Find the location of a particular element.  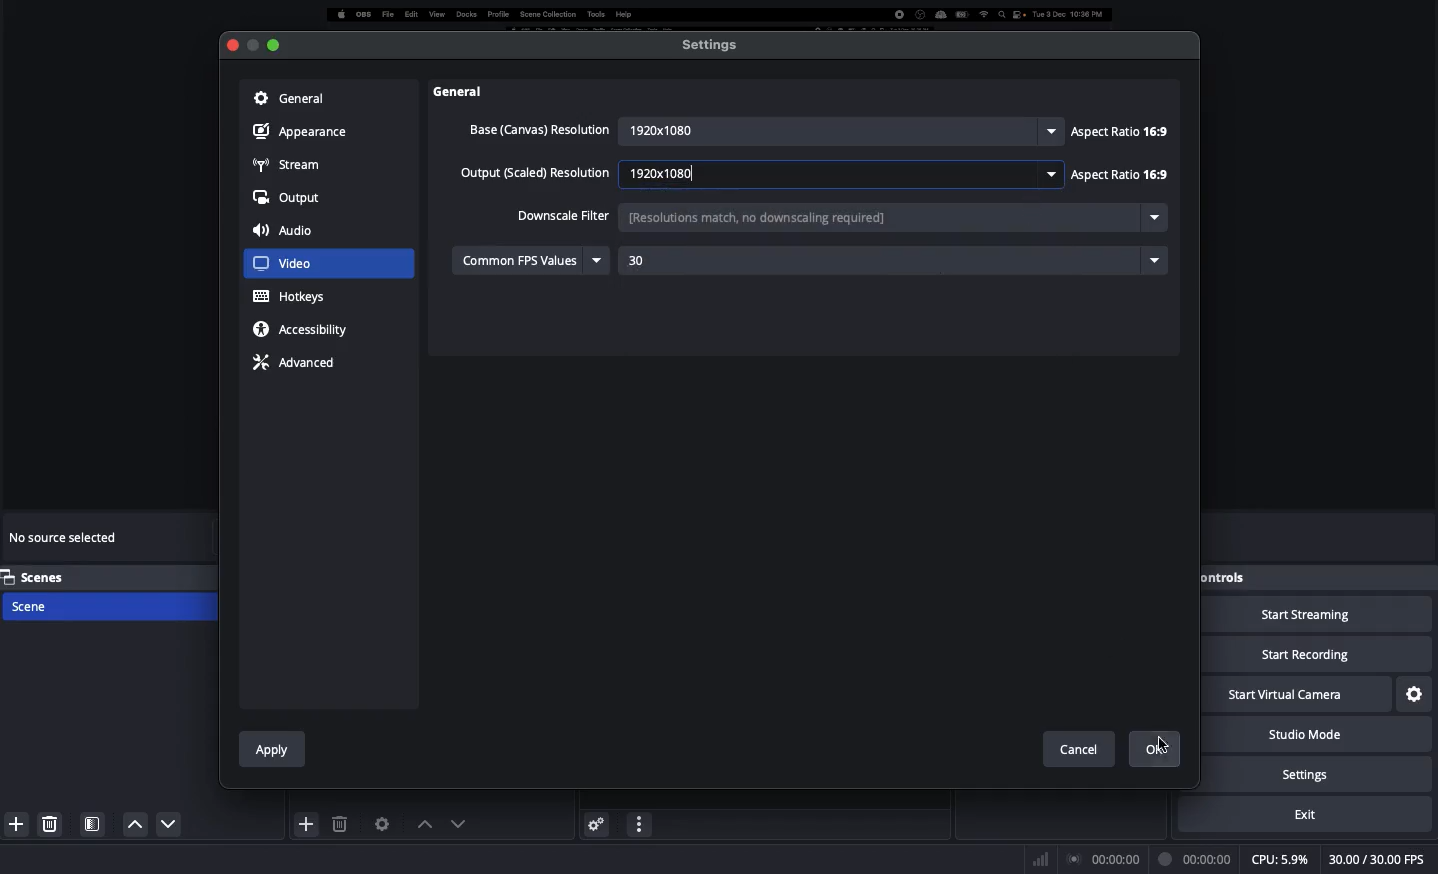

Stream is located at coordinates (287, 163).